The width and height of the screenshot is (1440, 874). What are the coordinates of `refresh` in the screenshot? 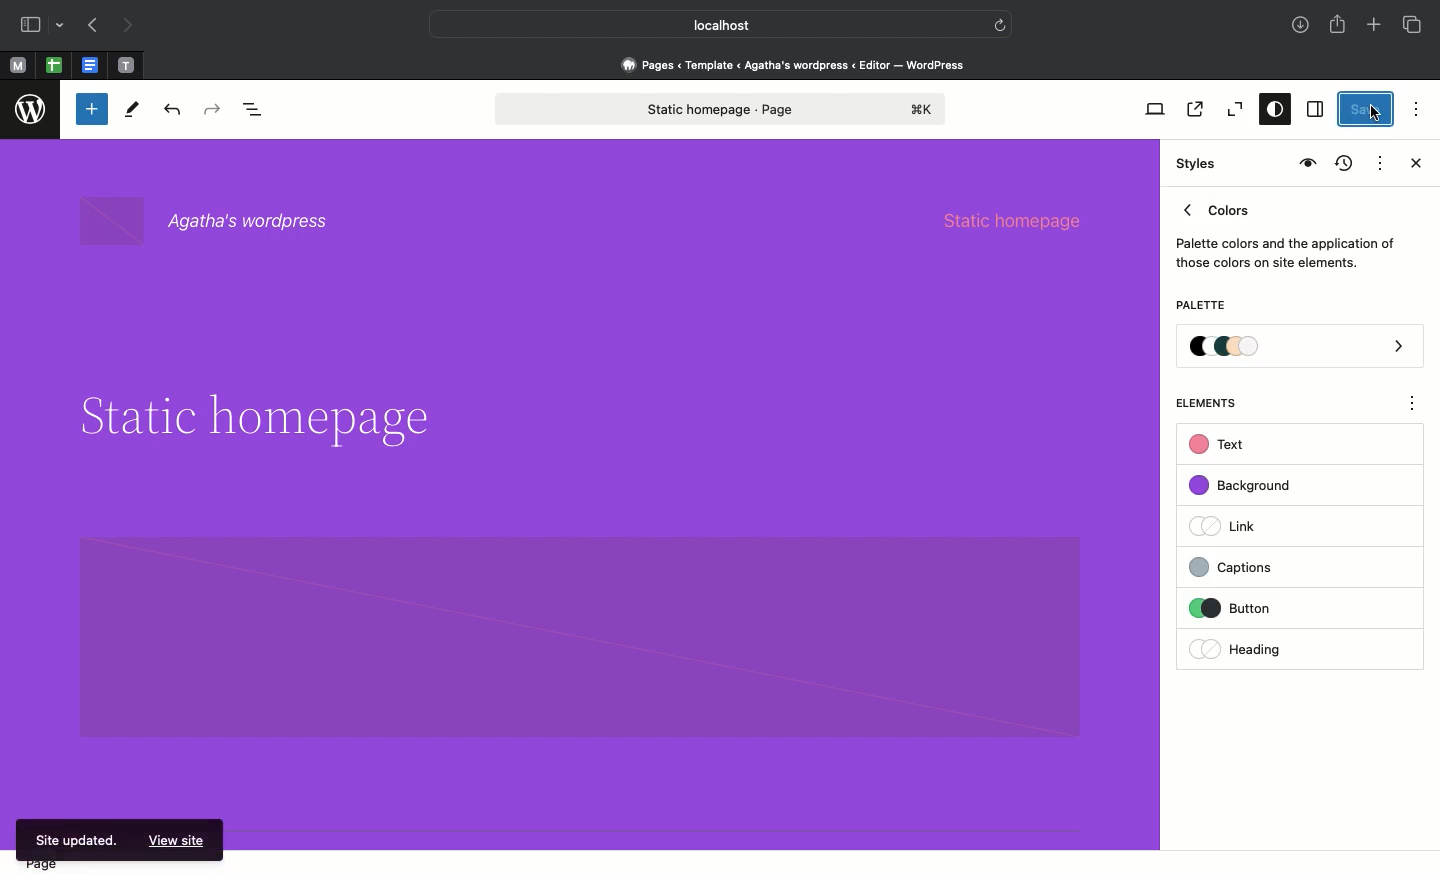 It's located at (1000, 23).